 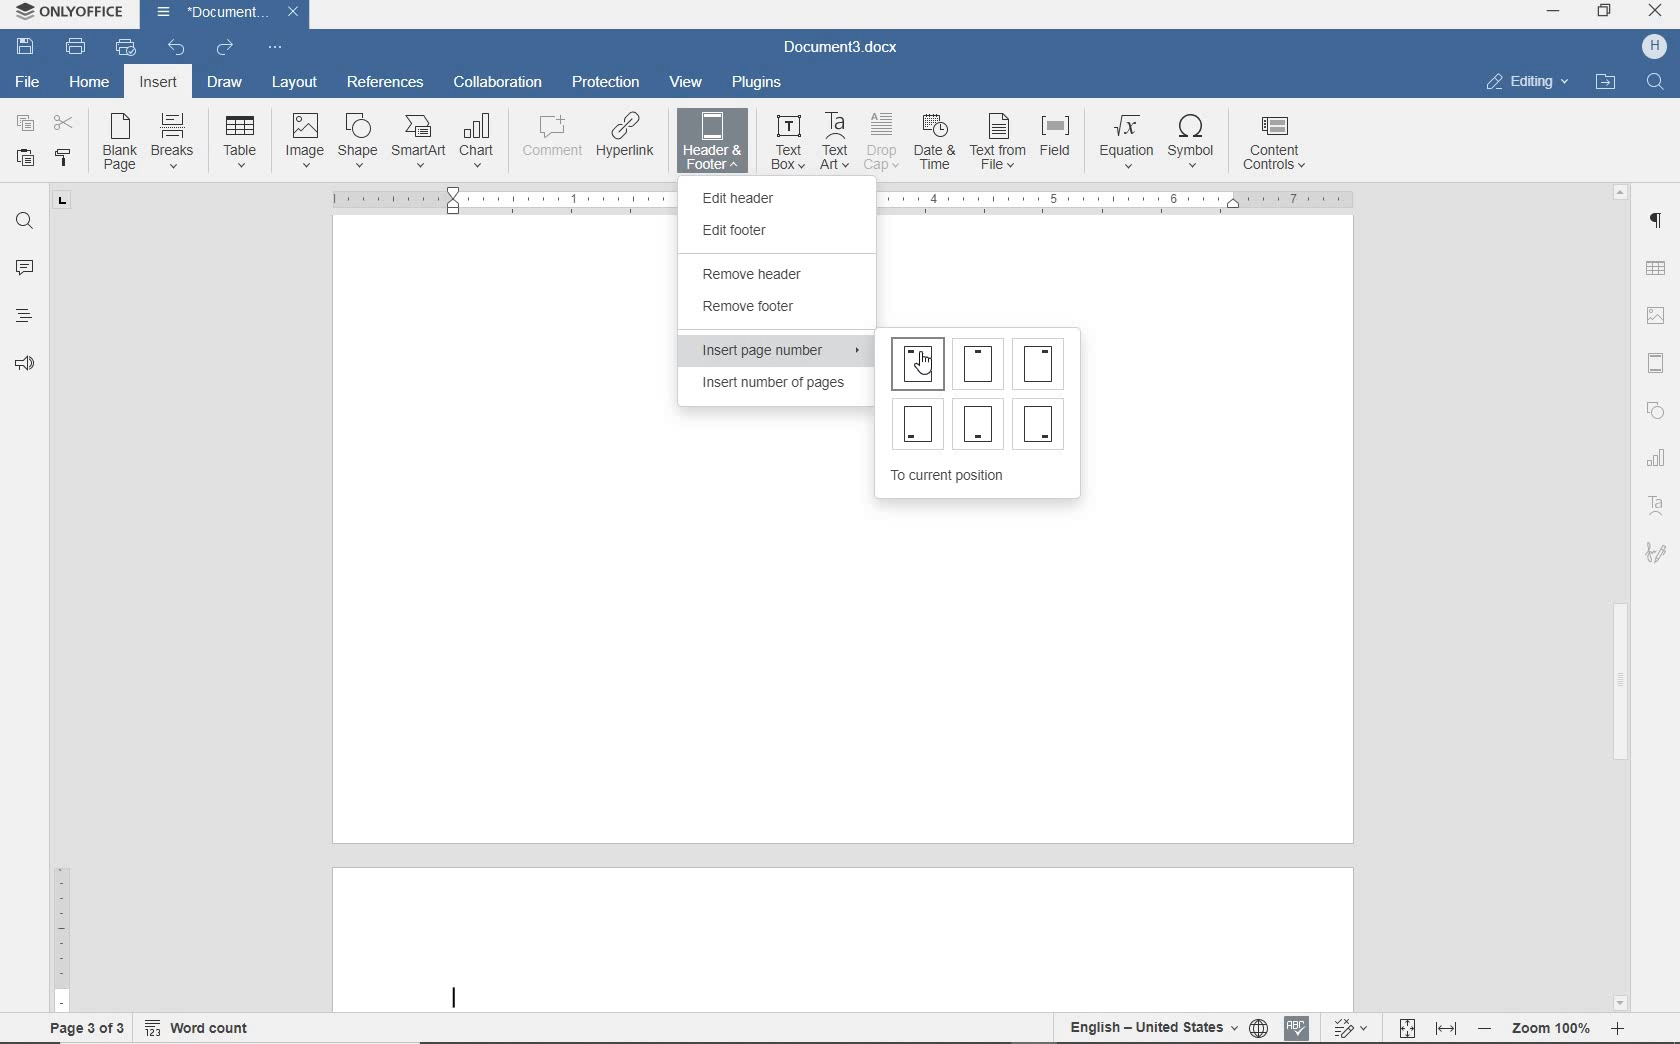 What do you see at coordinates (223, 84) in the screenshot?
I see `DRAW` at bounding box center [223, 84].